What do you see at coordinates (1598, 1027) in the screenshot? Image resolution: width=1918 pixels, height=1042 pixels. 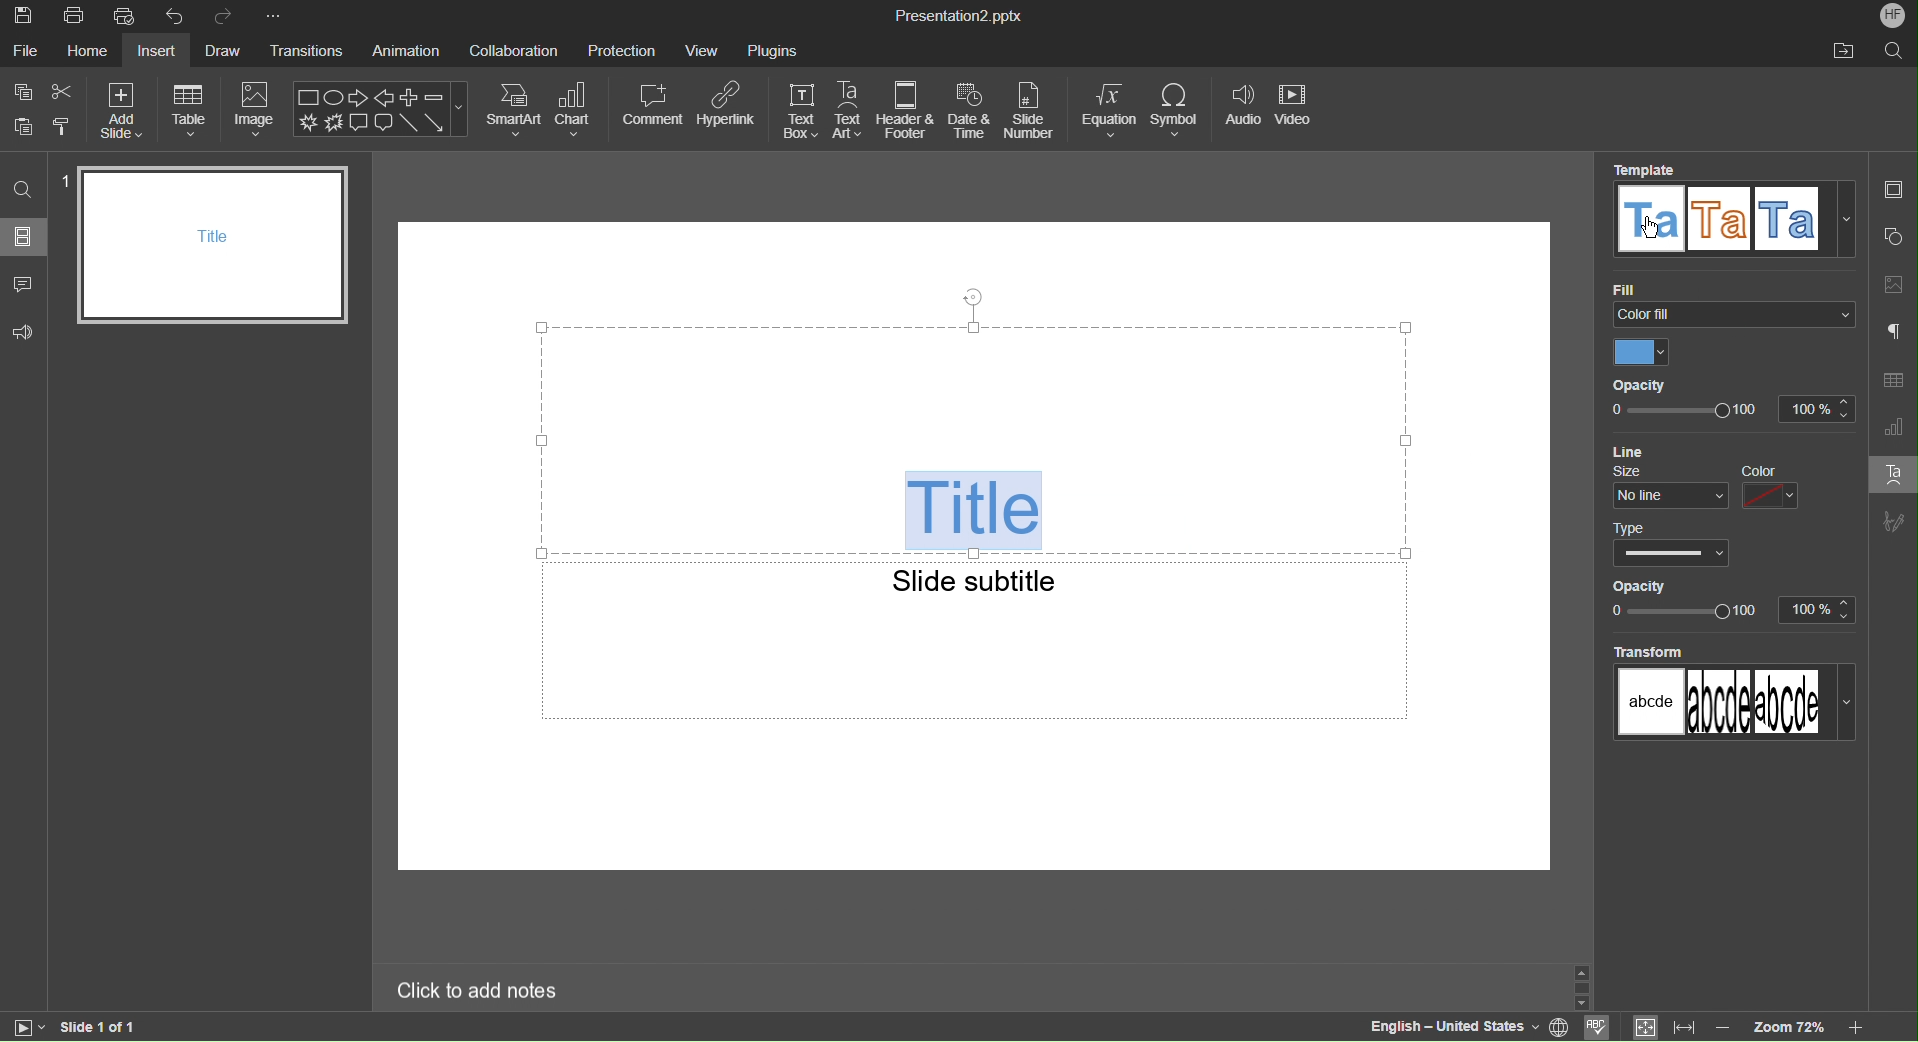 I see `check spell` at bounding box center [1598, 1027].